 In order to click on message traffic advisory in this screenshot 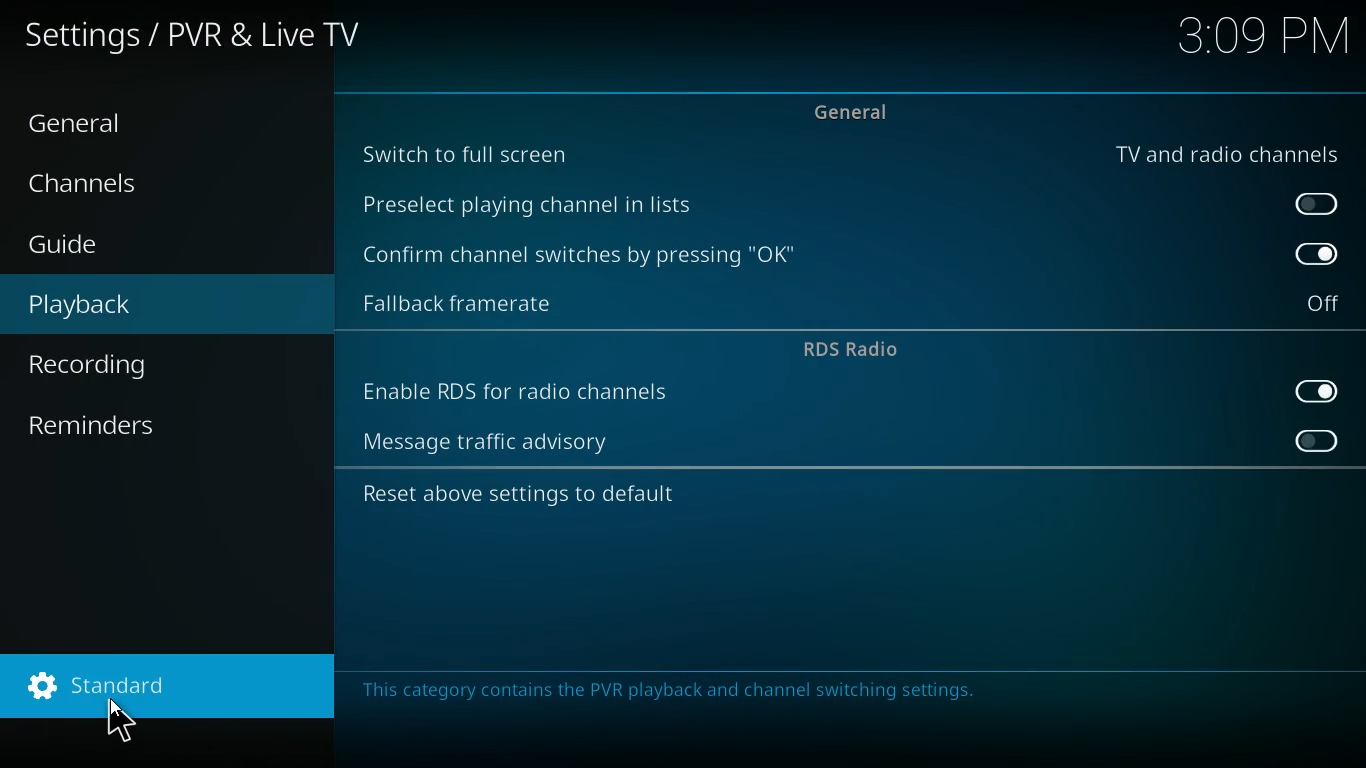, I will do `click(499, 442)`.